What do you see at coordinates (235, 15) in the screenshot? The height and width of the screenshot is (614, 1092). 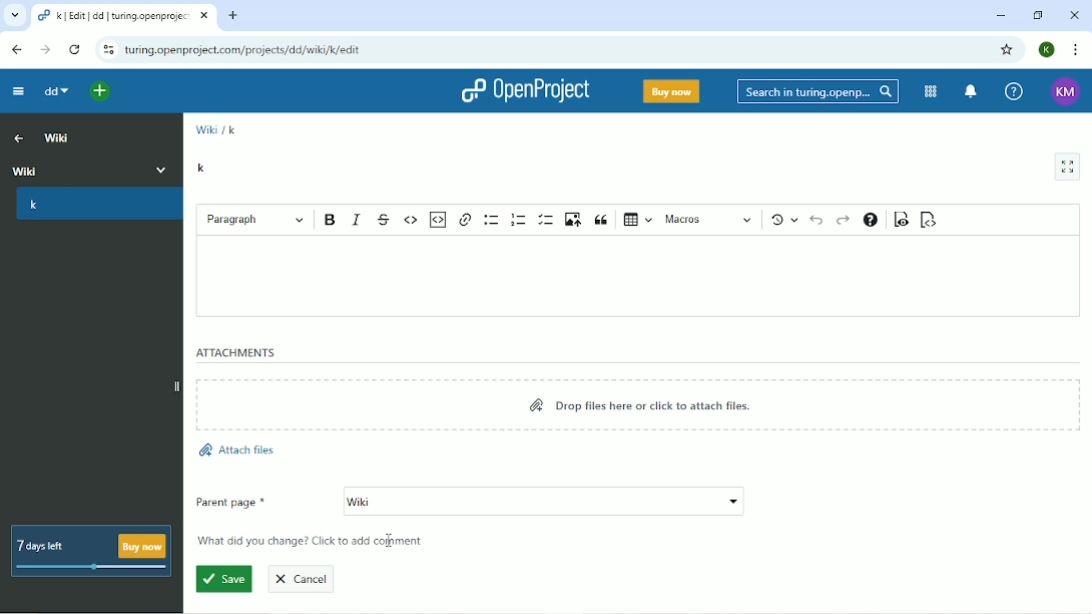 I see `New tab` at bounding box center [235, 15].